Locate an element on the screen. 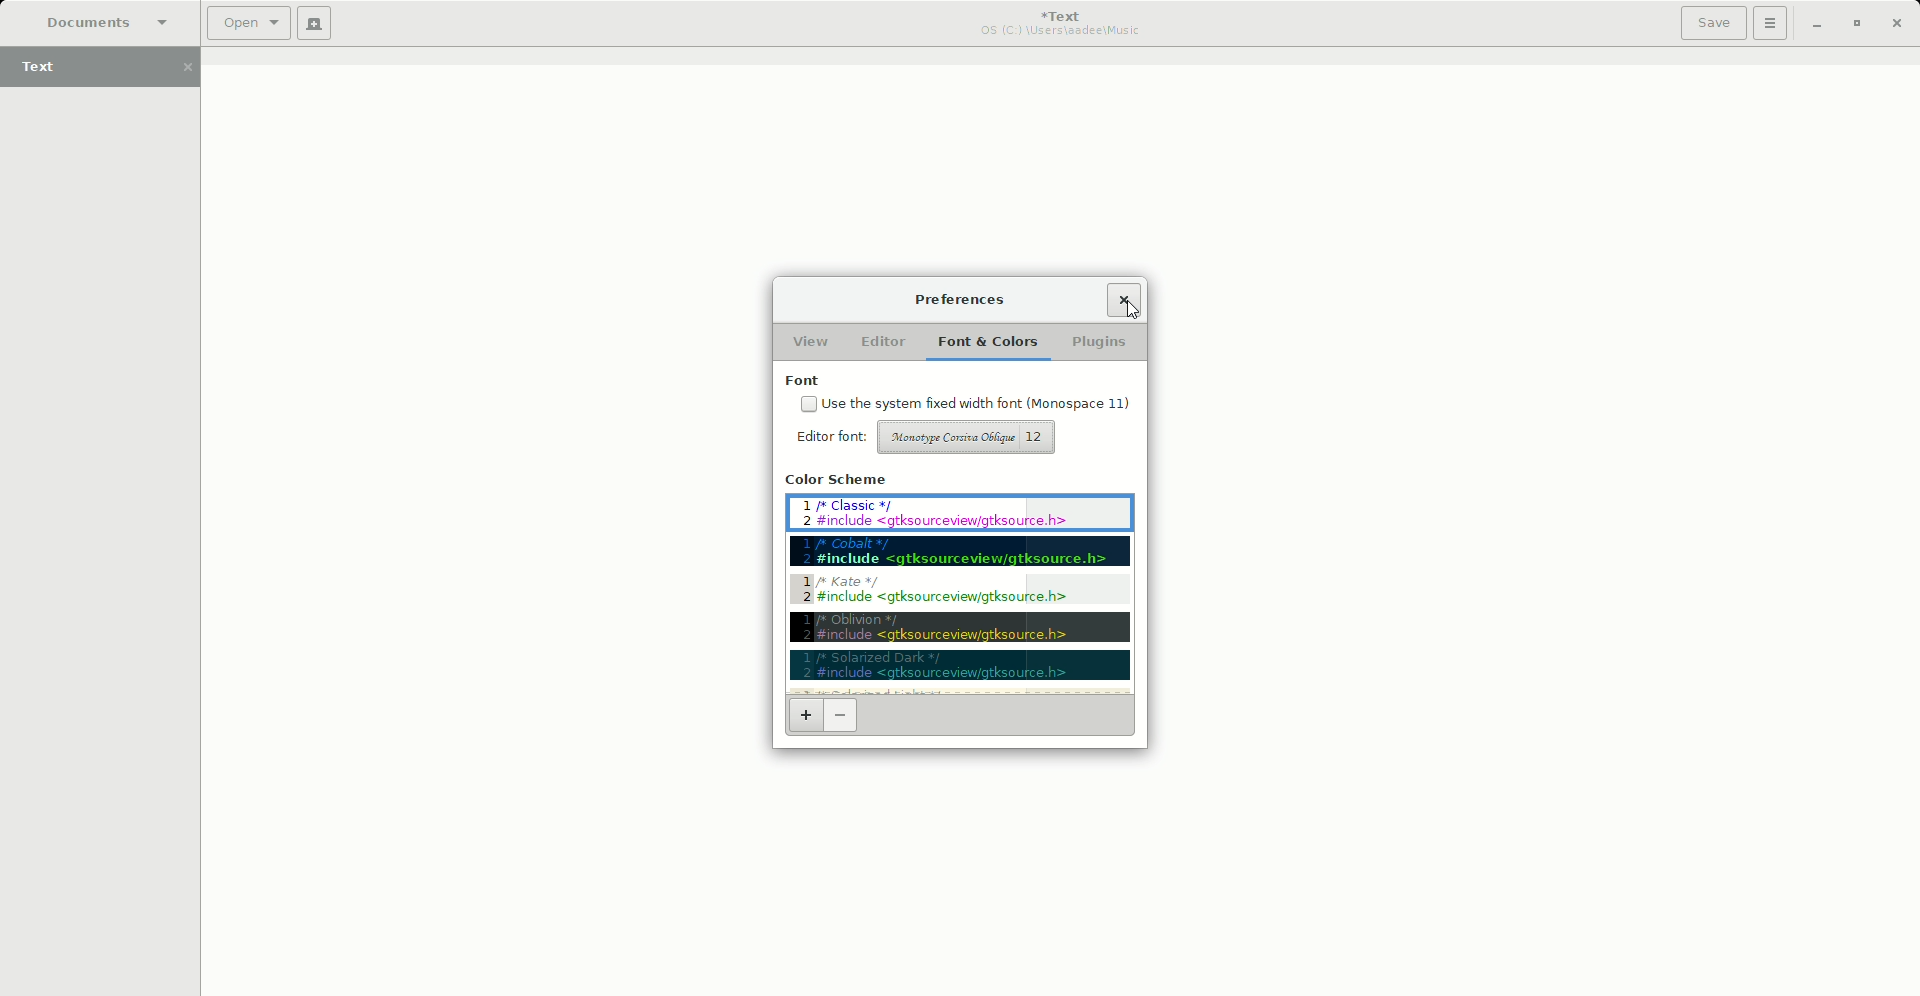  Close is located at coordinates (1898, 24).